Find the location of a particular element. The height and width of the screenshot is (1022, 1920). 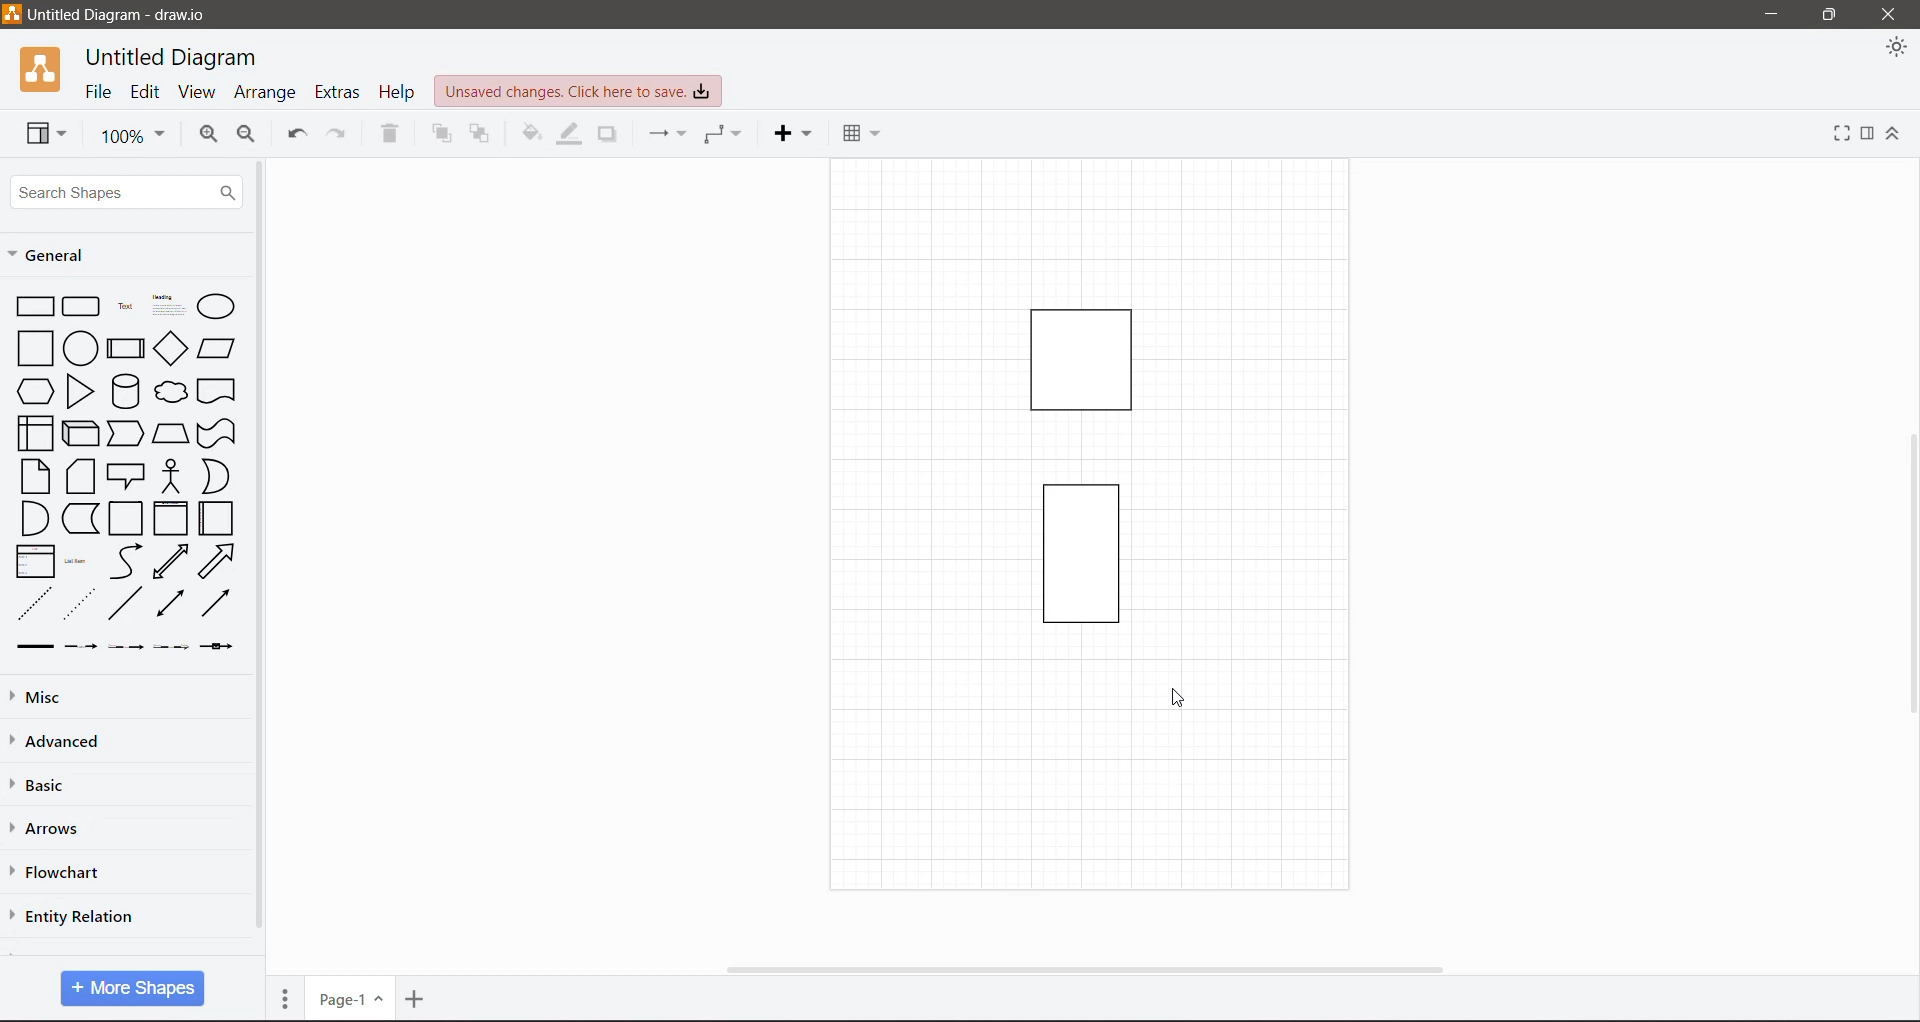

Fullscreen is located at coordinates (1841, 133).